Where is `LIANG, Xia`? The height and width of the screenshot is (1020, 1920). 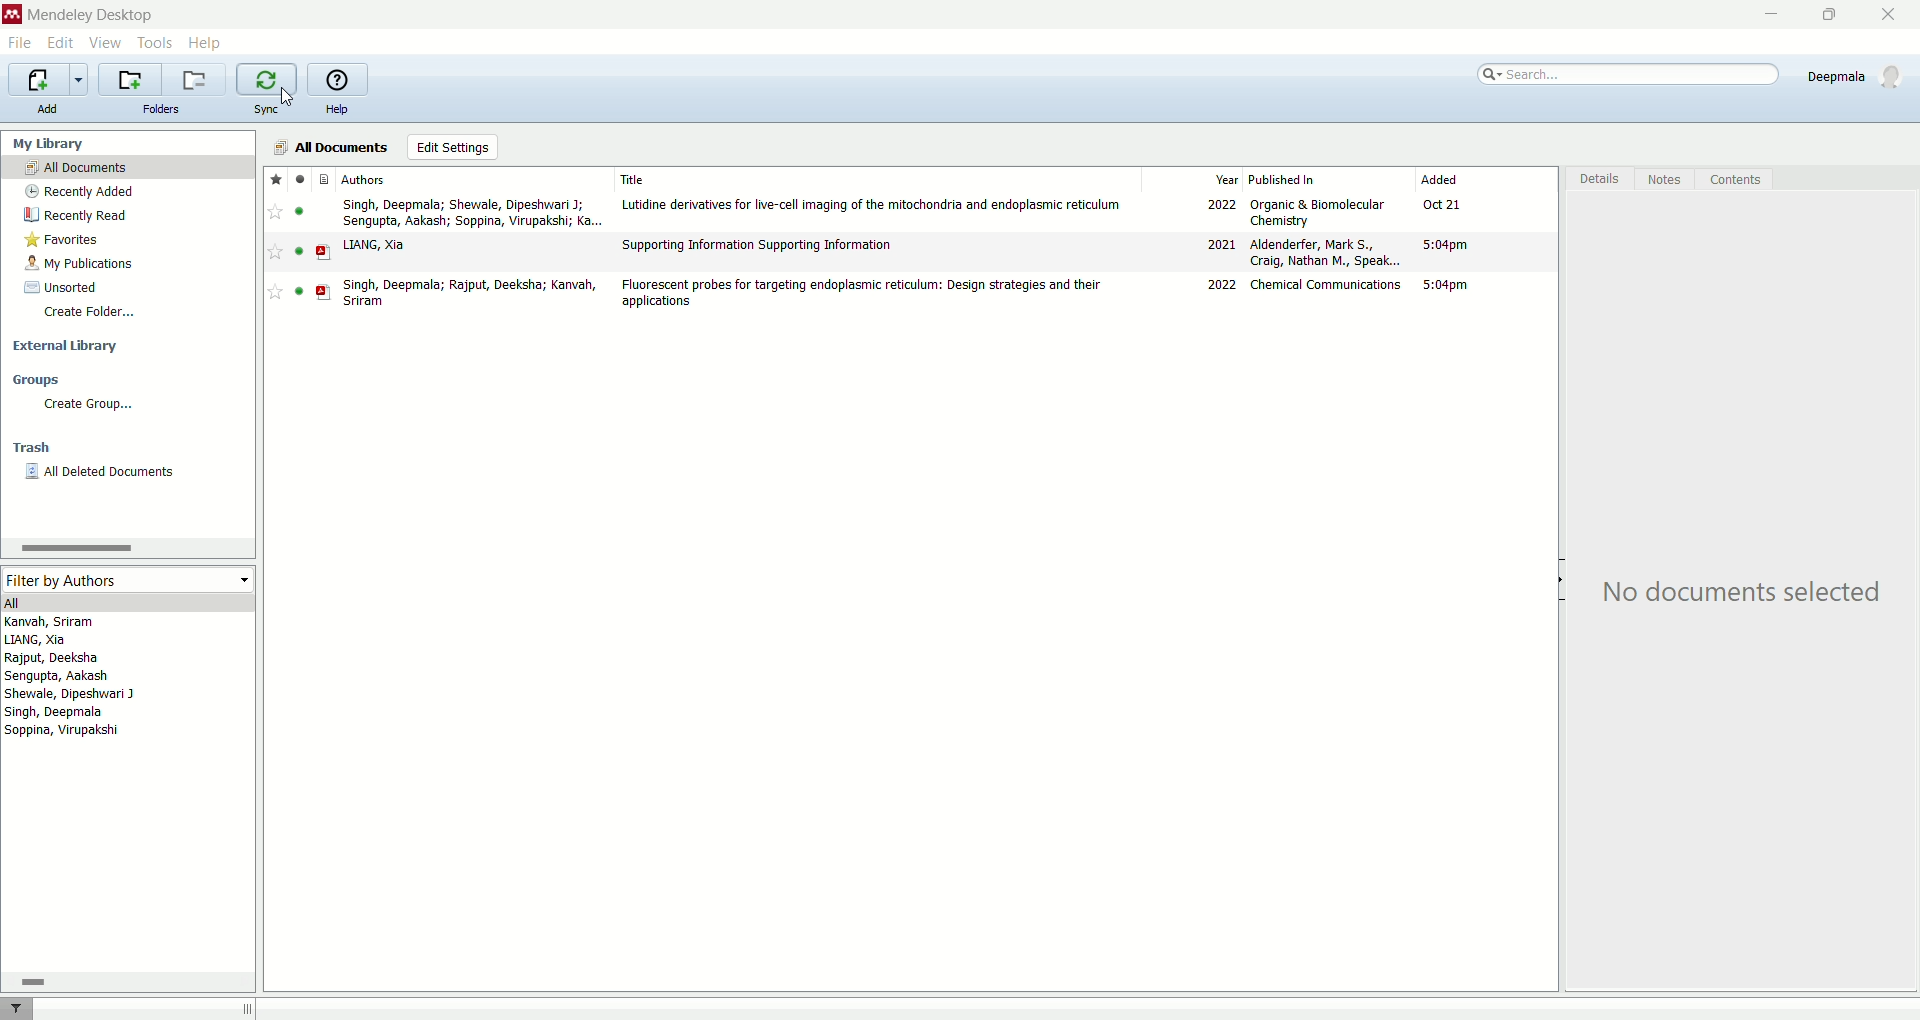
LIANG, Xia is located at coordinates (378, 247).